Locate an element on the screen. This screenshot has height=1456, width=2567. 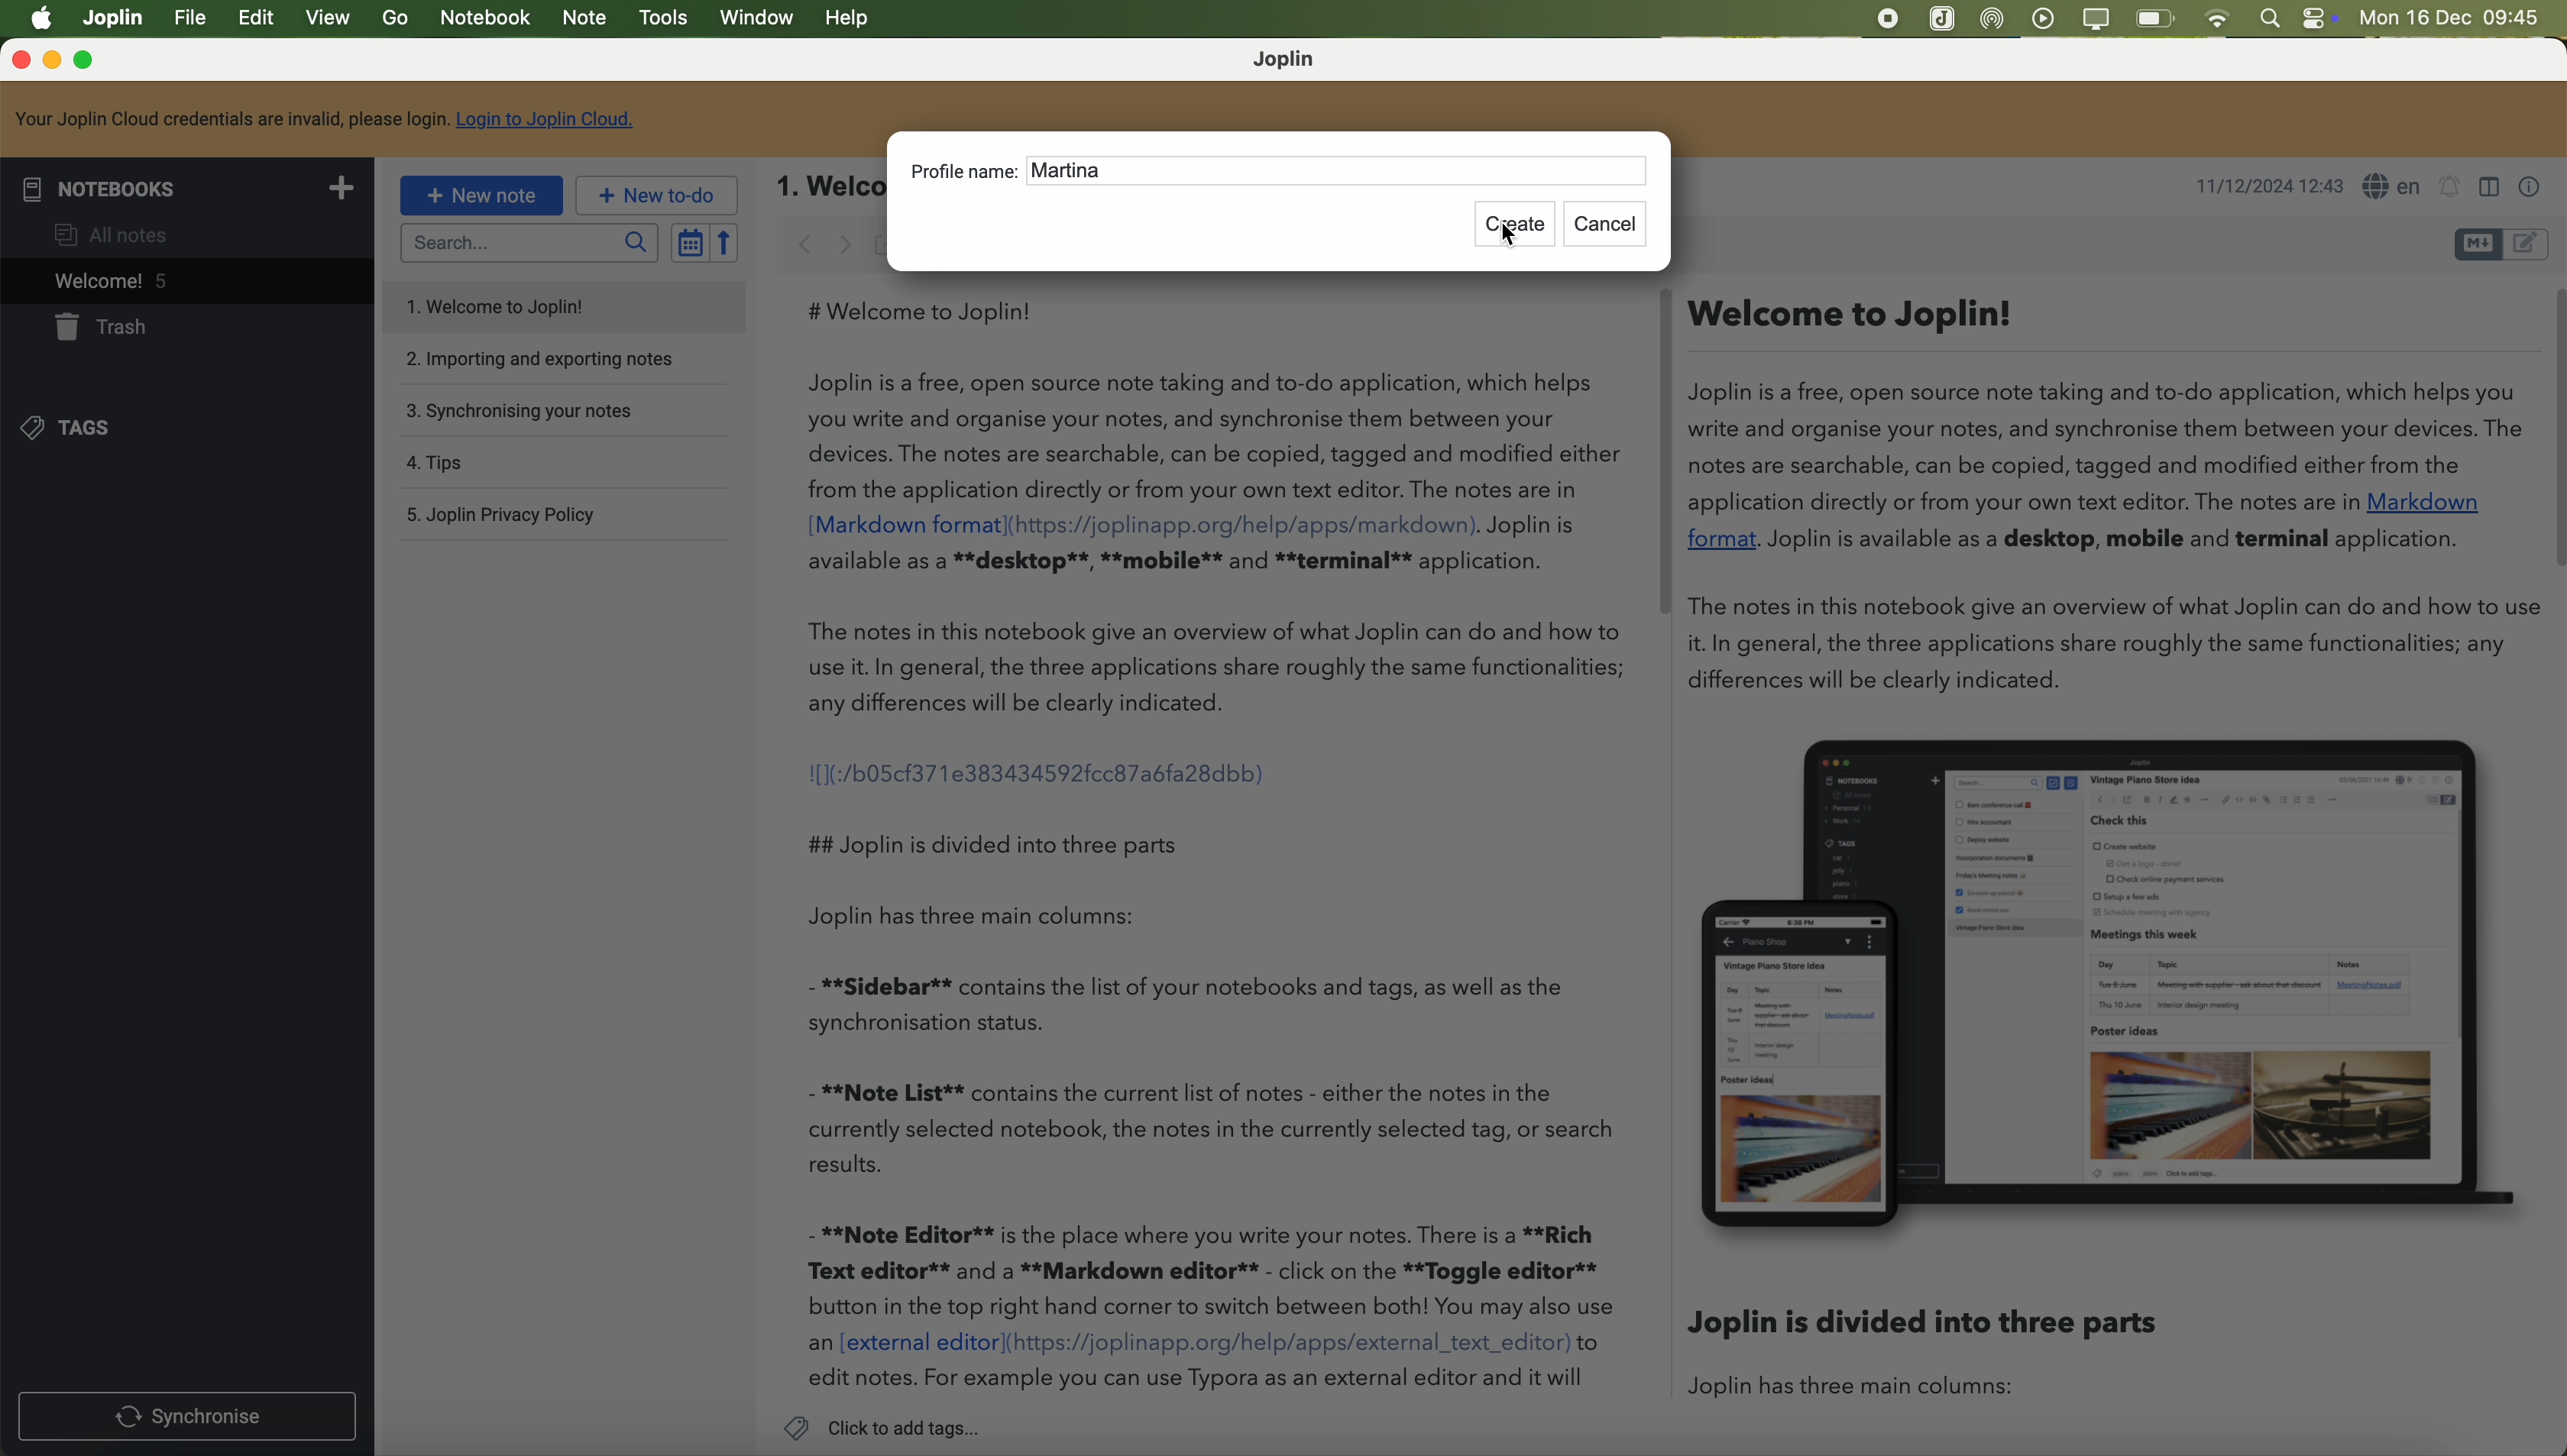
synchronise is located at coordinates (189, 1414).